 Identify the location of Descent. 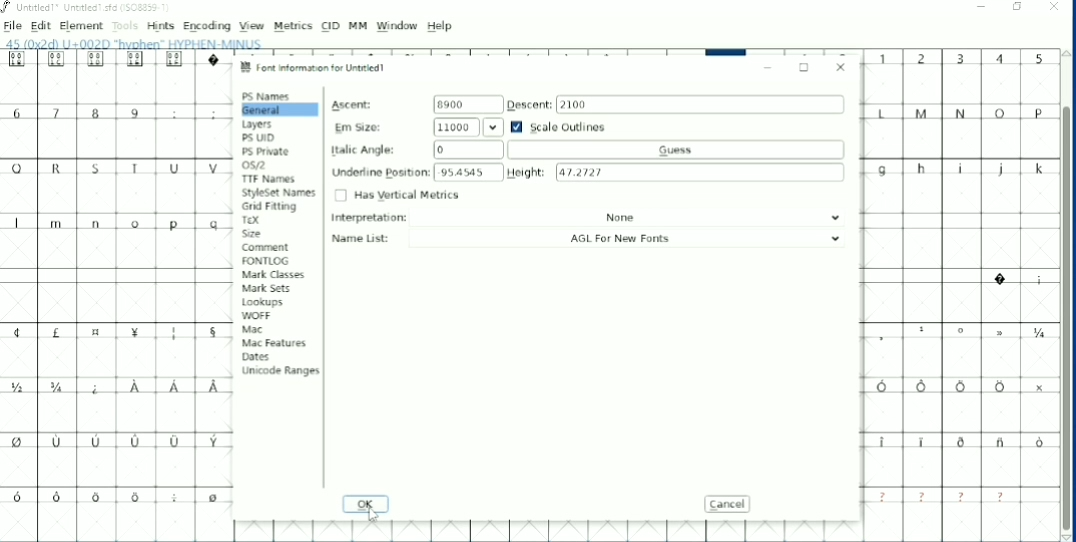
(675, 104).